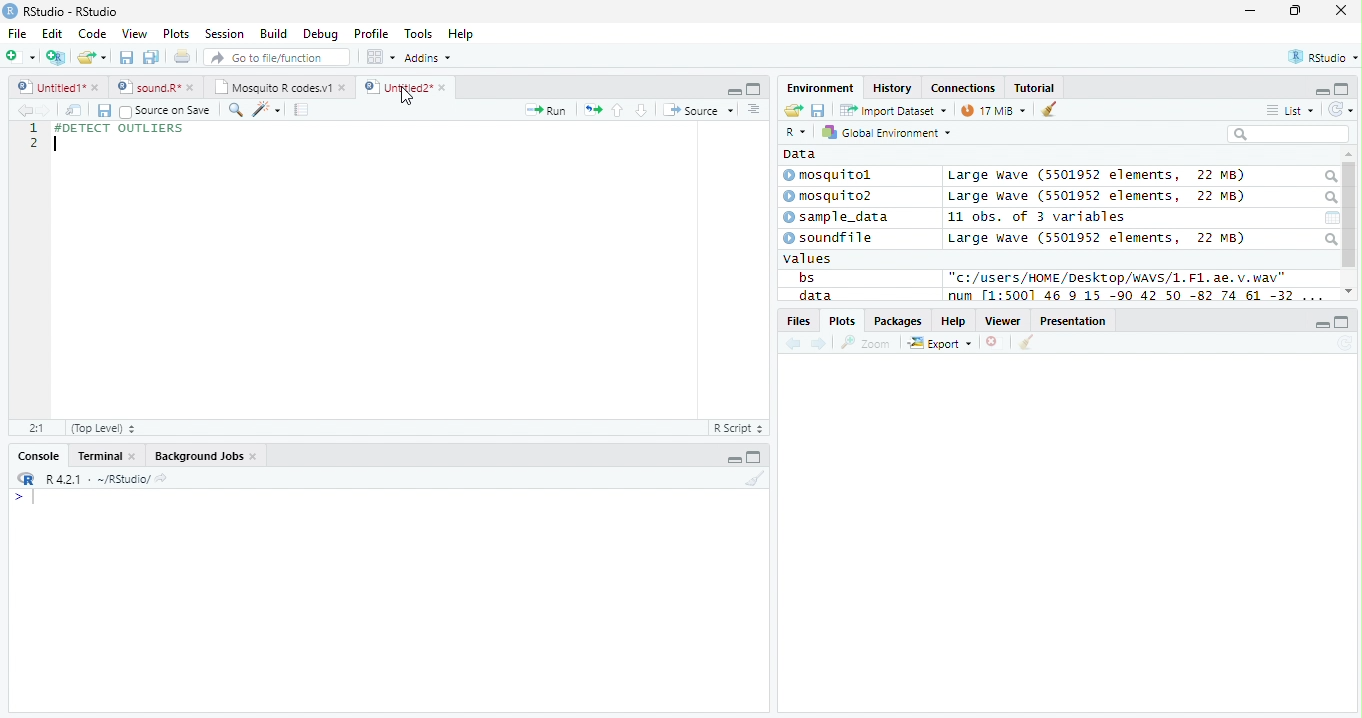 This screenshot has height=718, width=1362. What do you see at coordinates (35, 455) in the screenshot?
I see `Console` at bounding box center [35, 455].